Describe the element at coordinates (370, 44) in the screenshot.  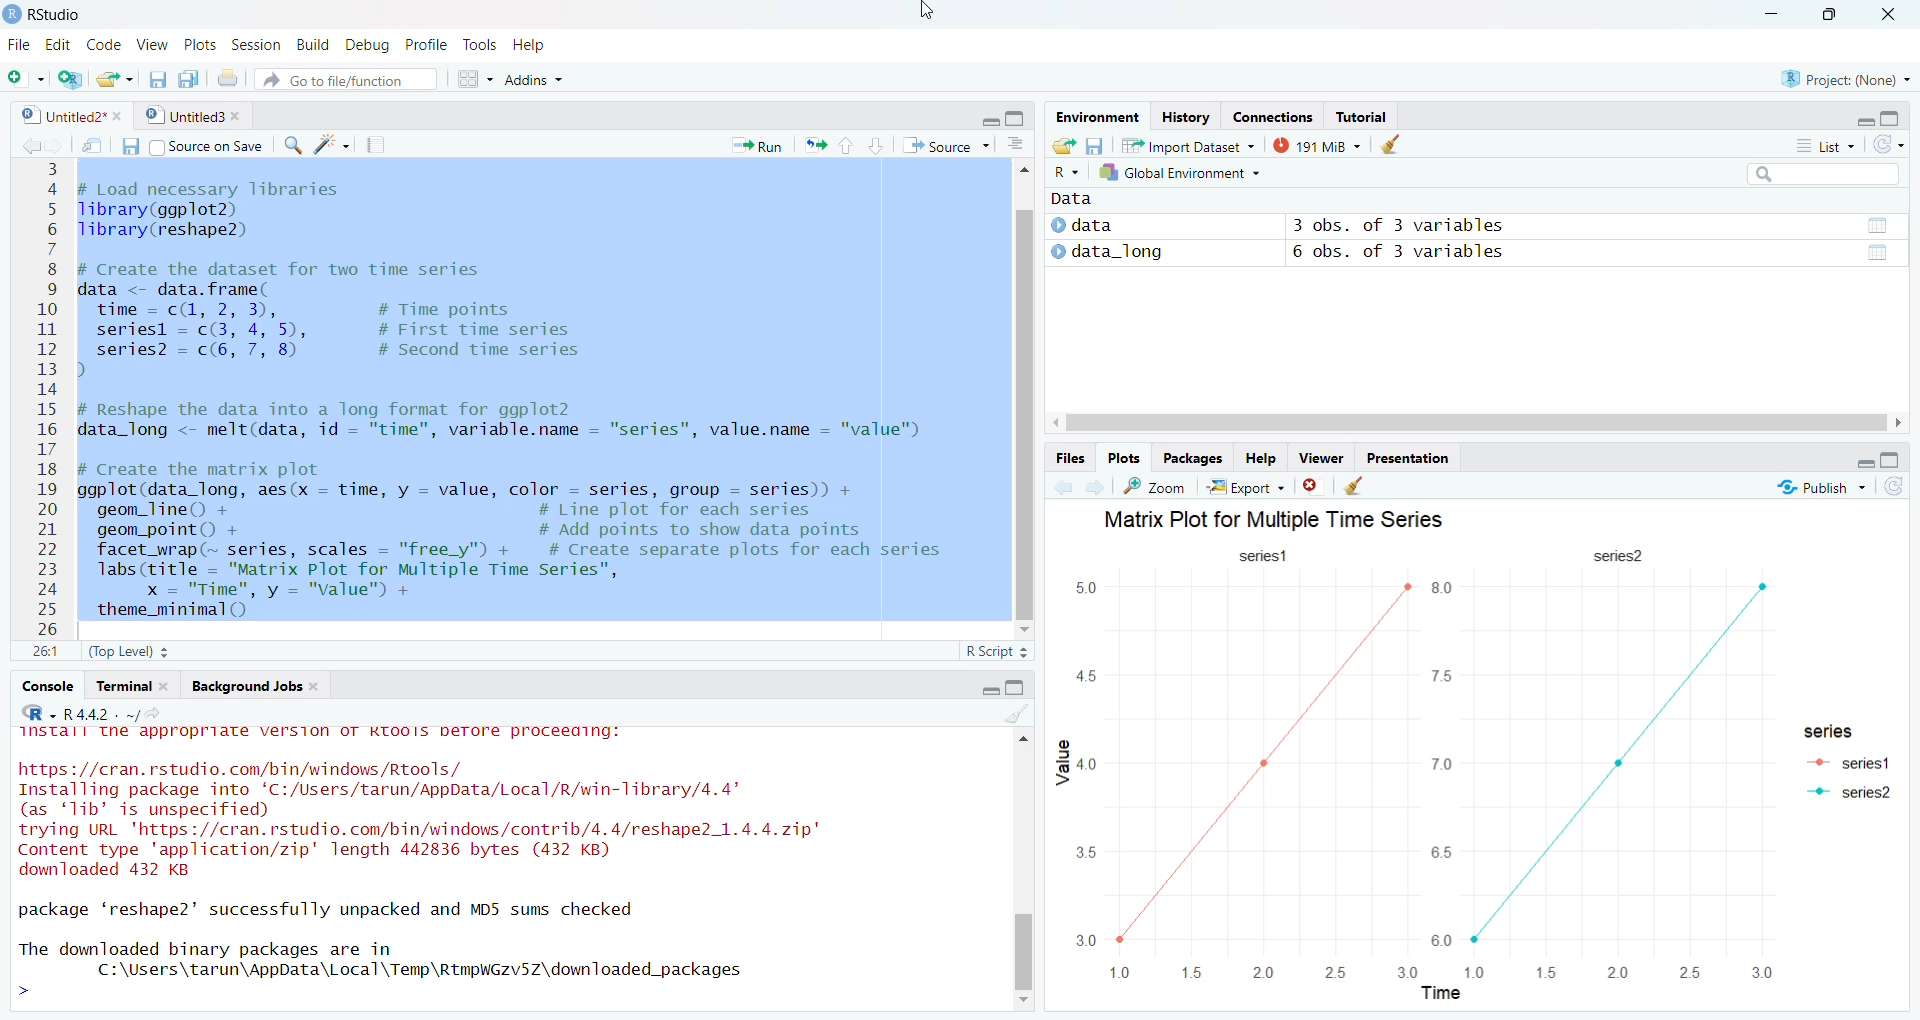
I see `Debug` at that location.